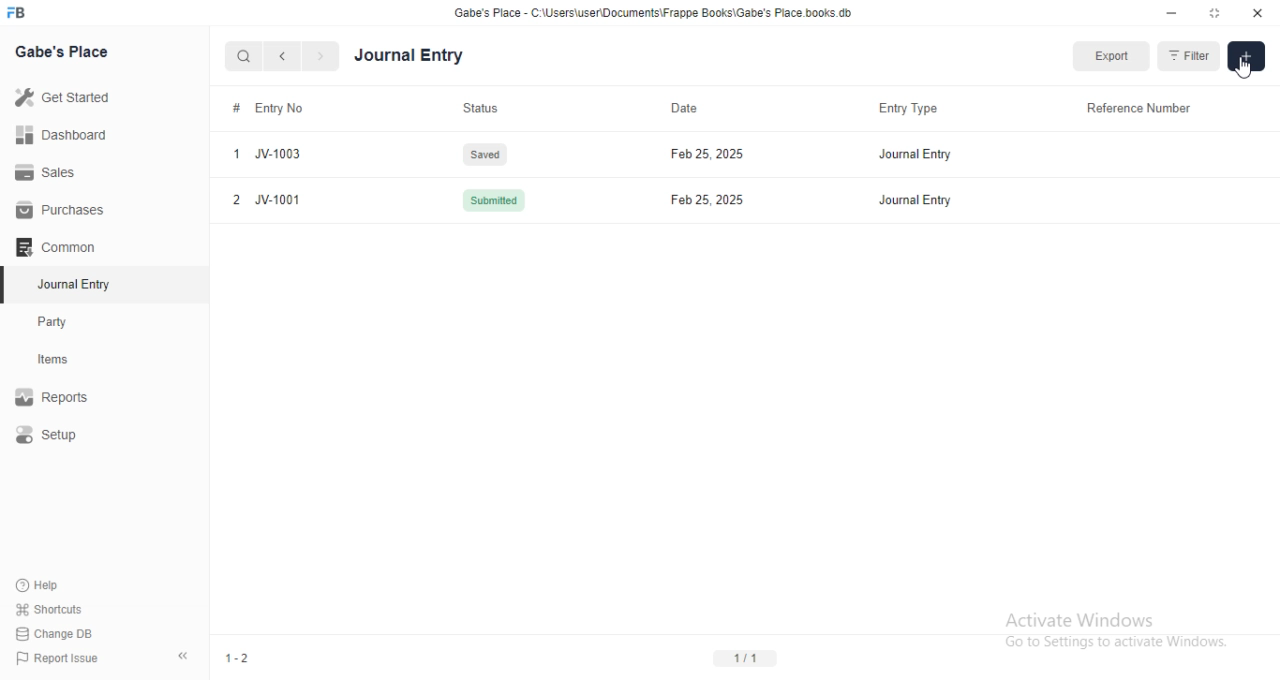 This screenshot has width=1280, height=680. Describe the element at coordinates (70, 284) in the screenshot. I see `Journal Entry` at that location.